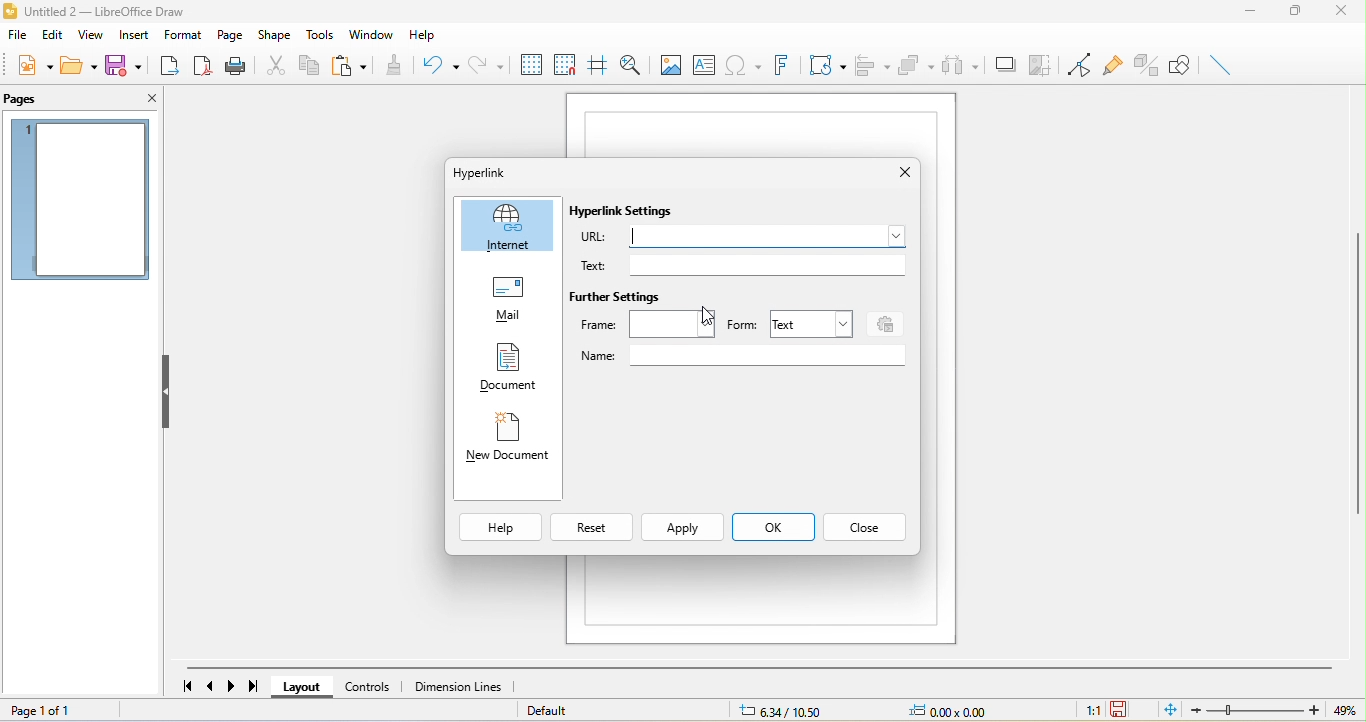 This screenshot has width=1366, height=722. I want to click on reset, so click(594, 526).